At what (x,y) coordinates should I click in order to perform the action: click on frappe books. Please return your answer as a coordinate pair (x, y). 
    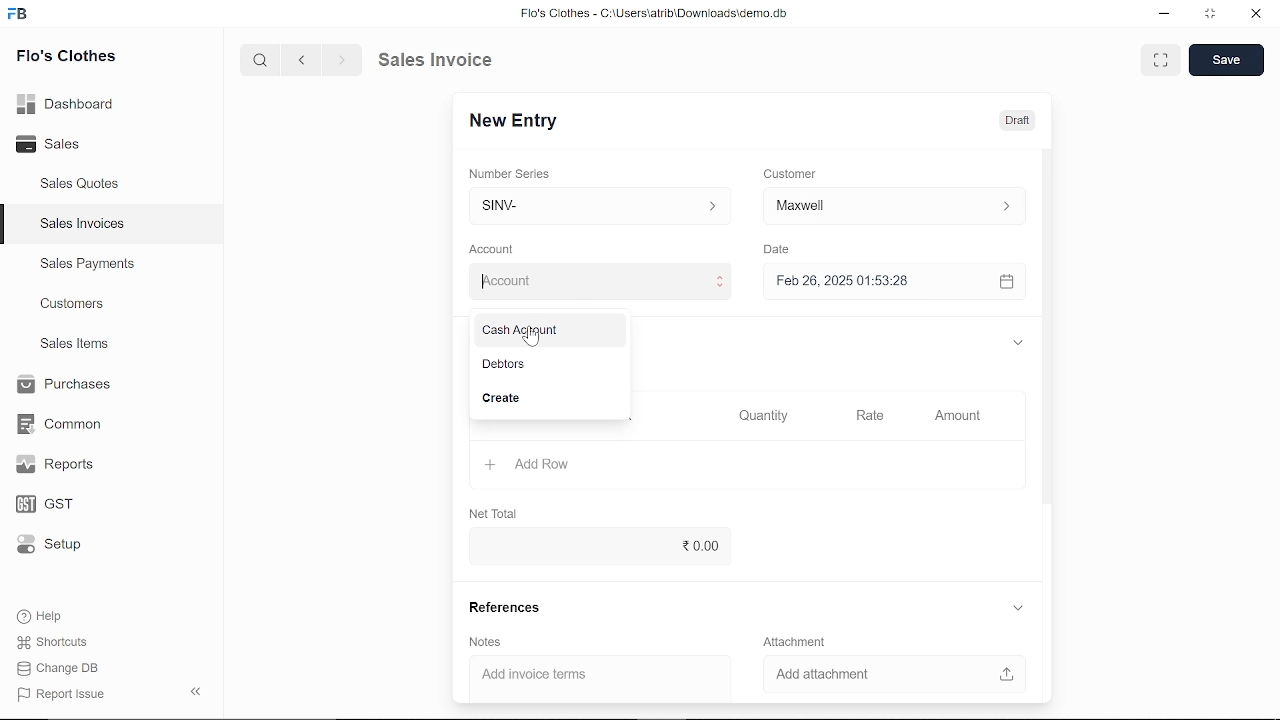
    Looking at the image, I should click on (18, 16).